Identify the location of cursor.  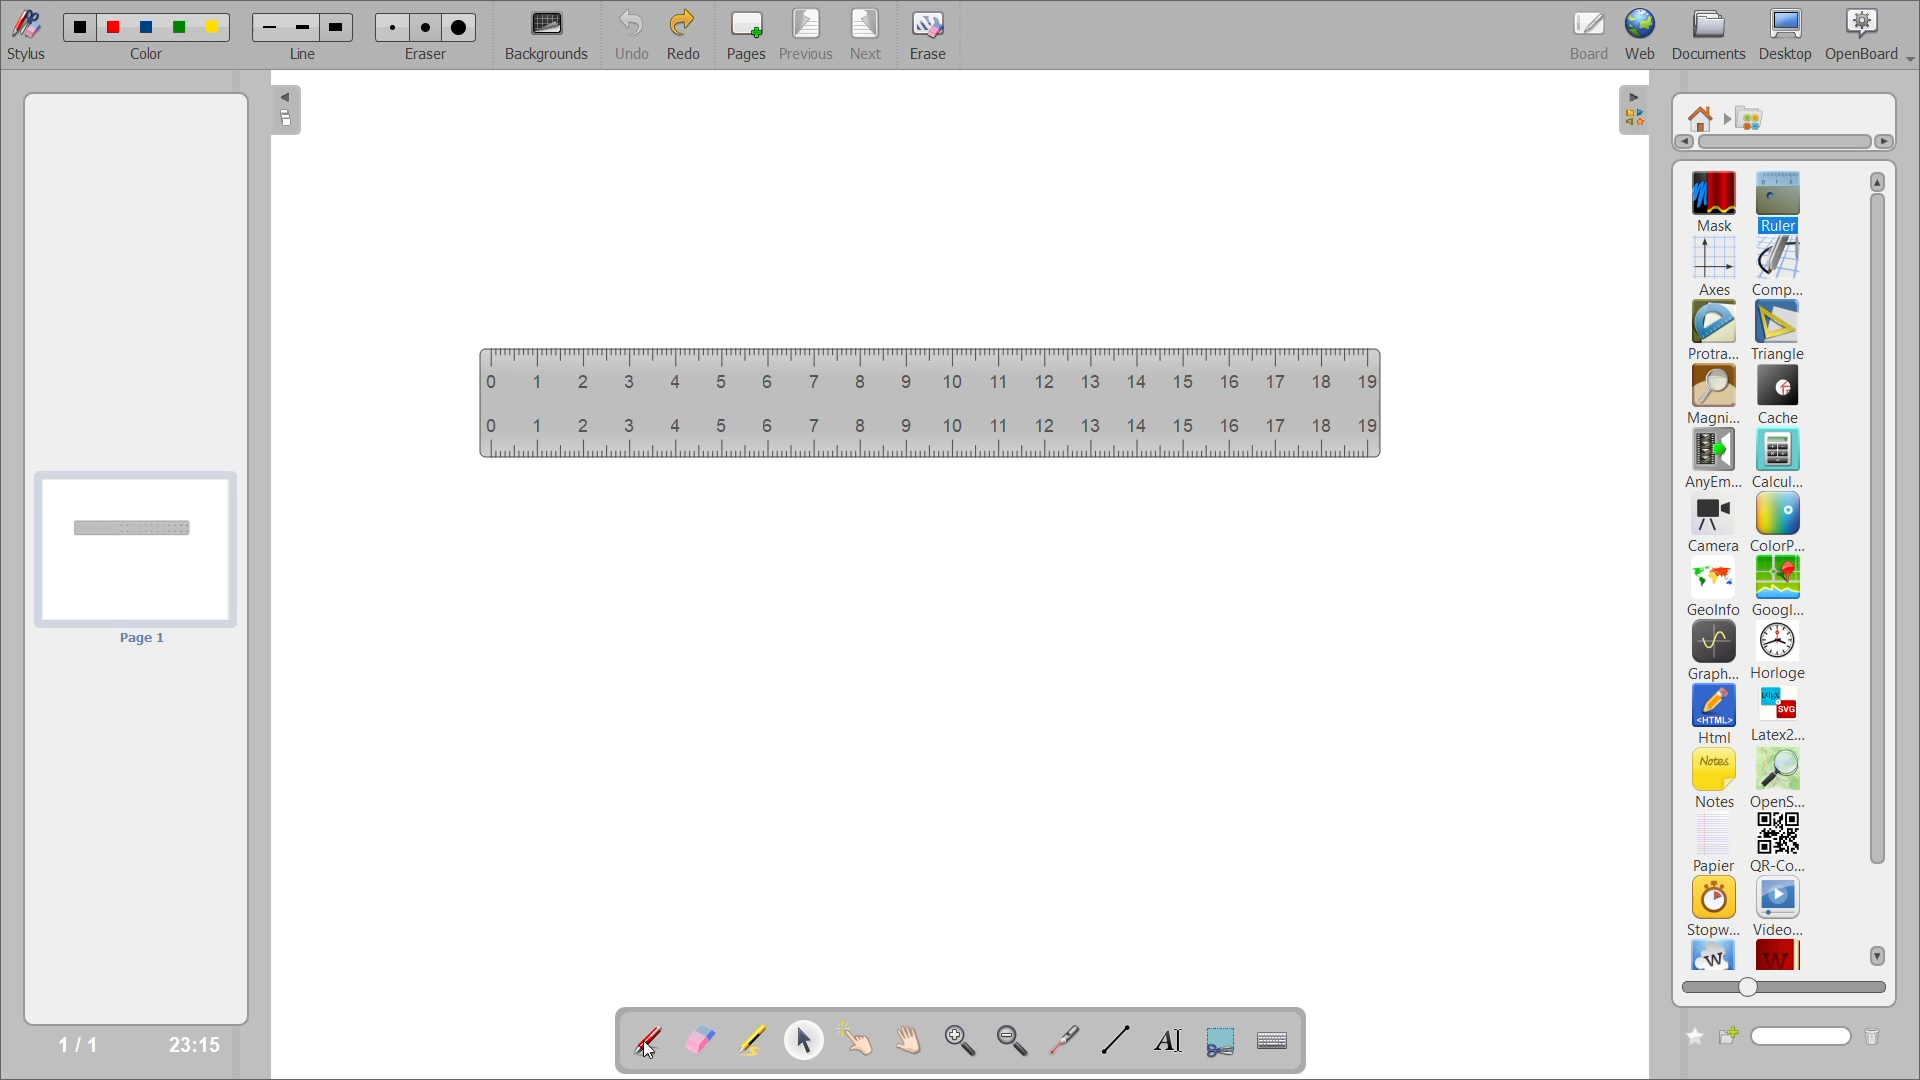
(650, 1051).